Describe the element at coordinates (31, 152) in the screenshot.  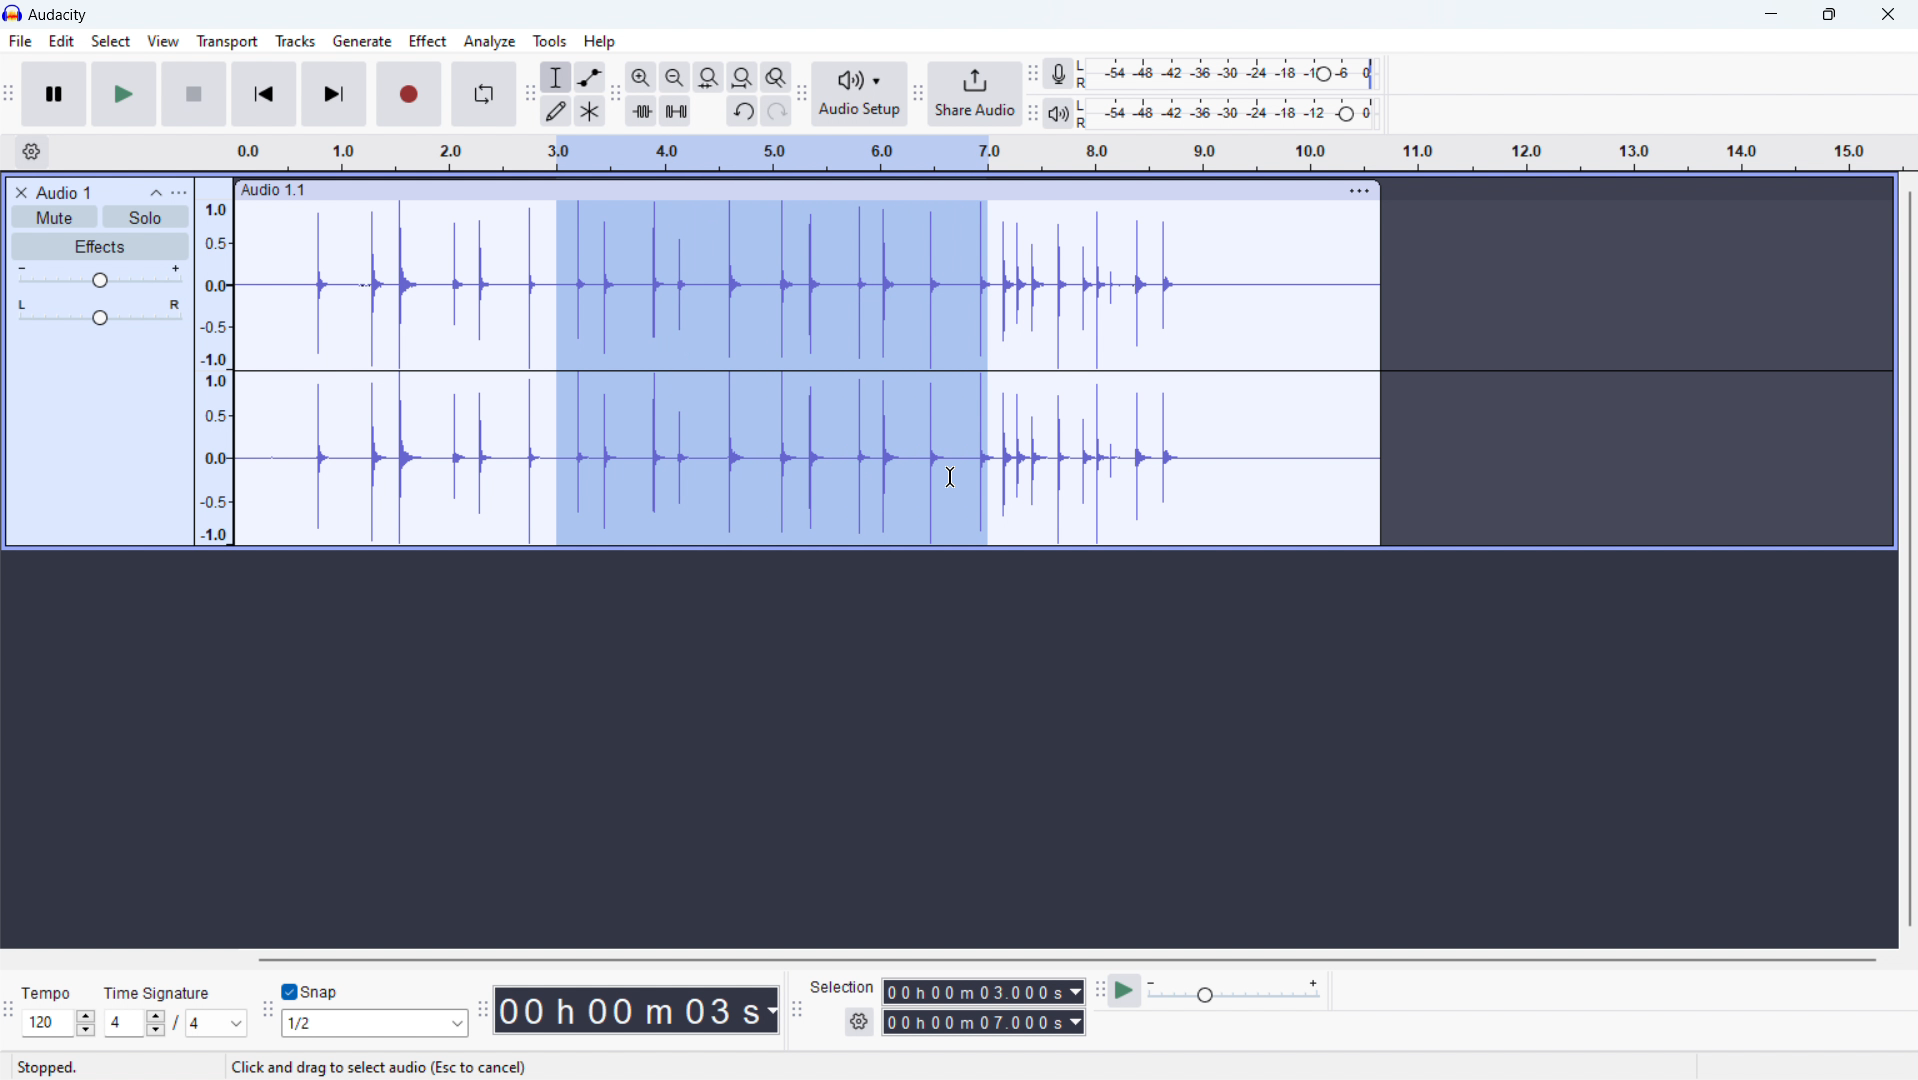
I see `timeline settings` at that location.